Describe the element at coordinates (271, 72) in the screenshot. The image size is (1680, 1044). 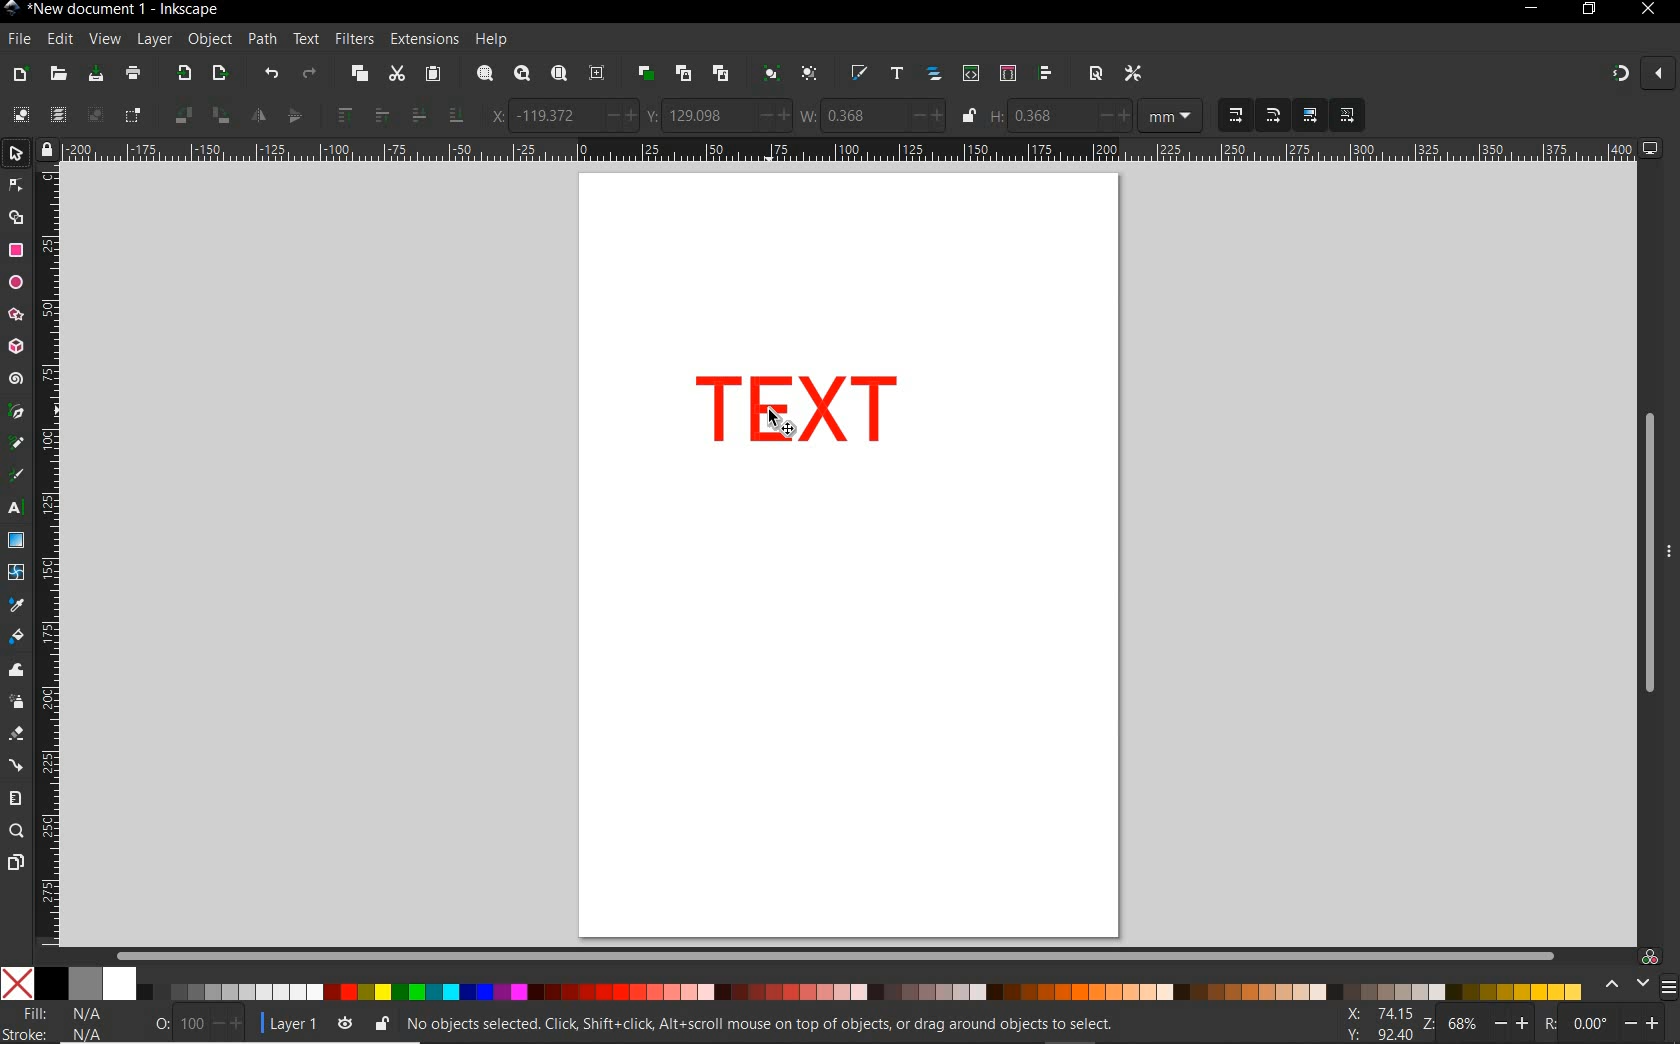
I see `UNDO` at that location.